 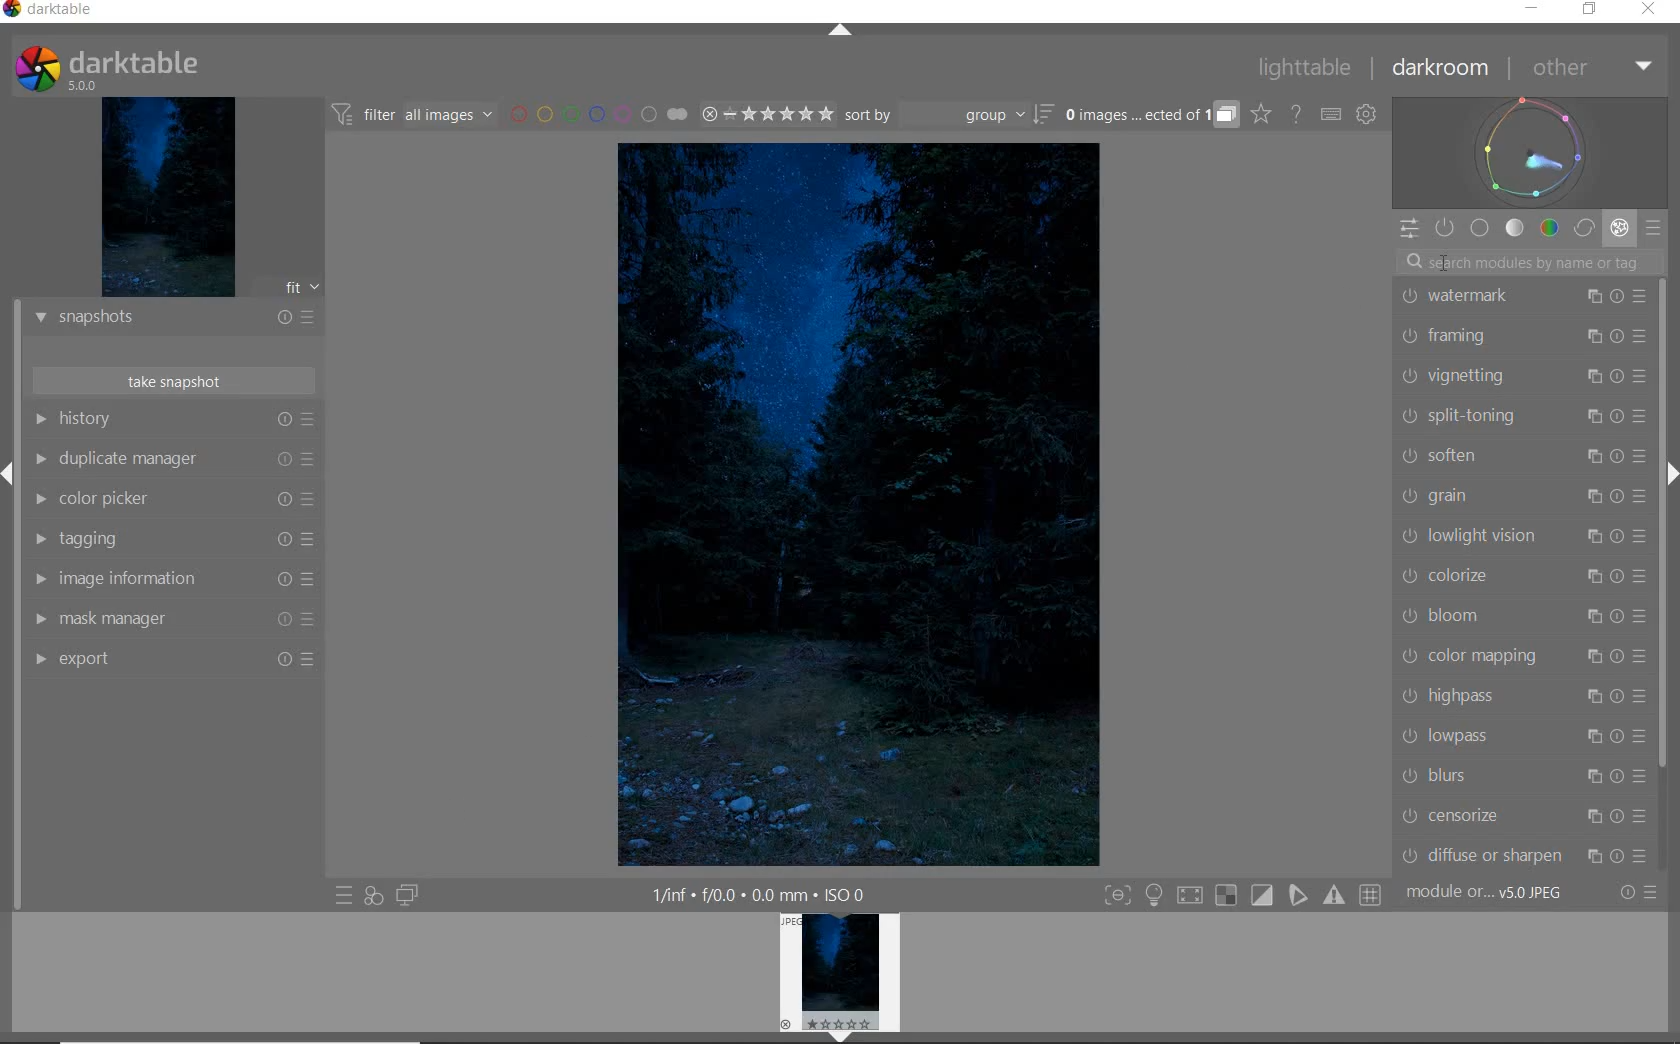 What do you see at coordinates (1586, 227) in the screenshot?
I see `CORRECT` at bounding box center [1586, 227].